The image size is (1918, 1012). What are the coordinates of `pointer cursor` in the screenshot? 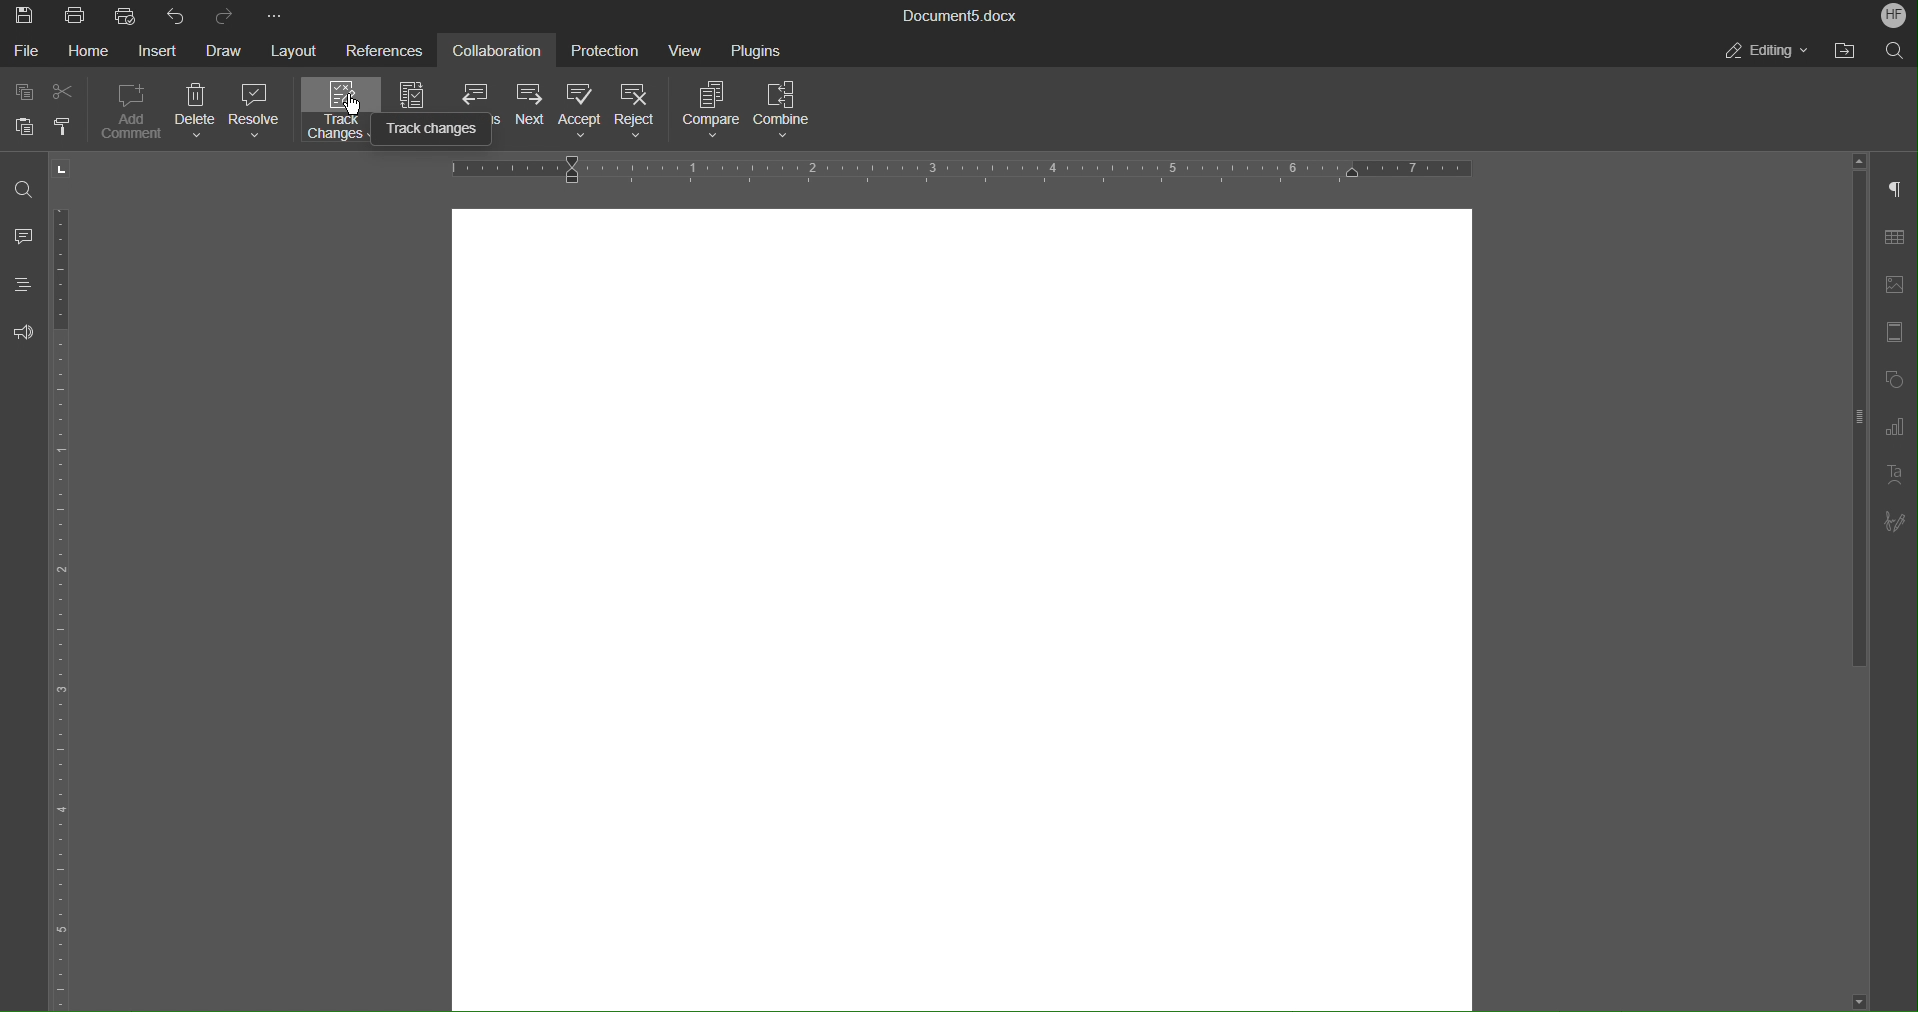 It's located at (358, 108).